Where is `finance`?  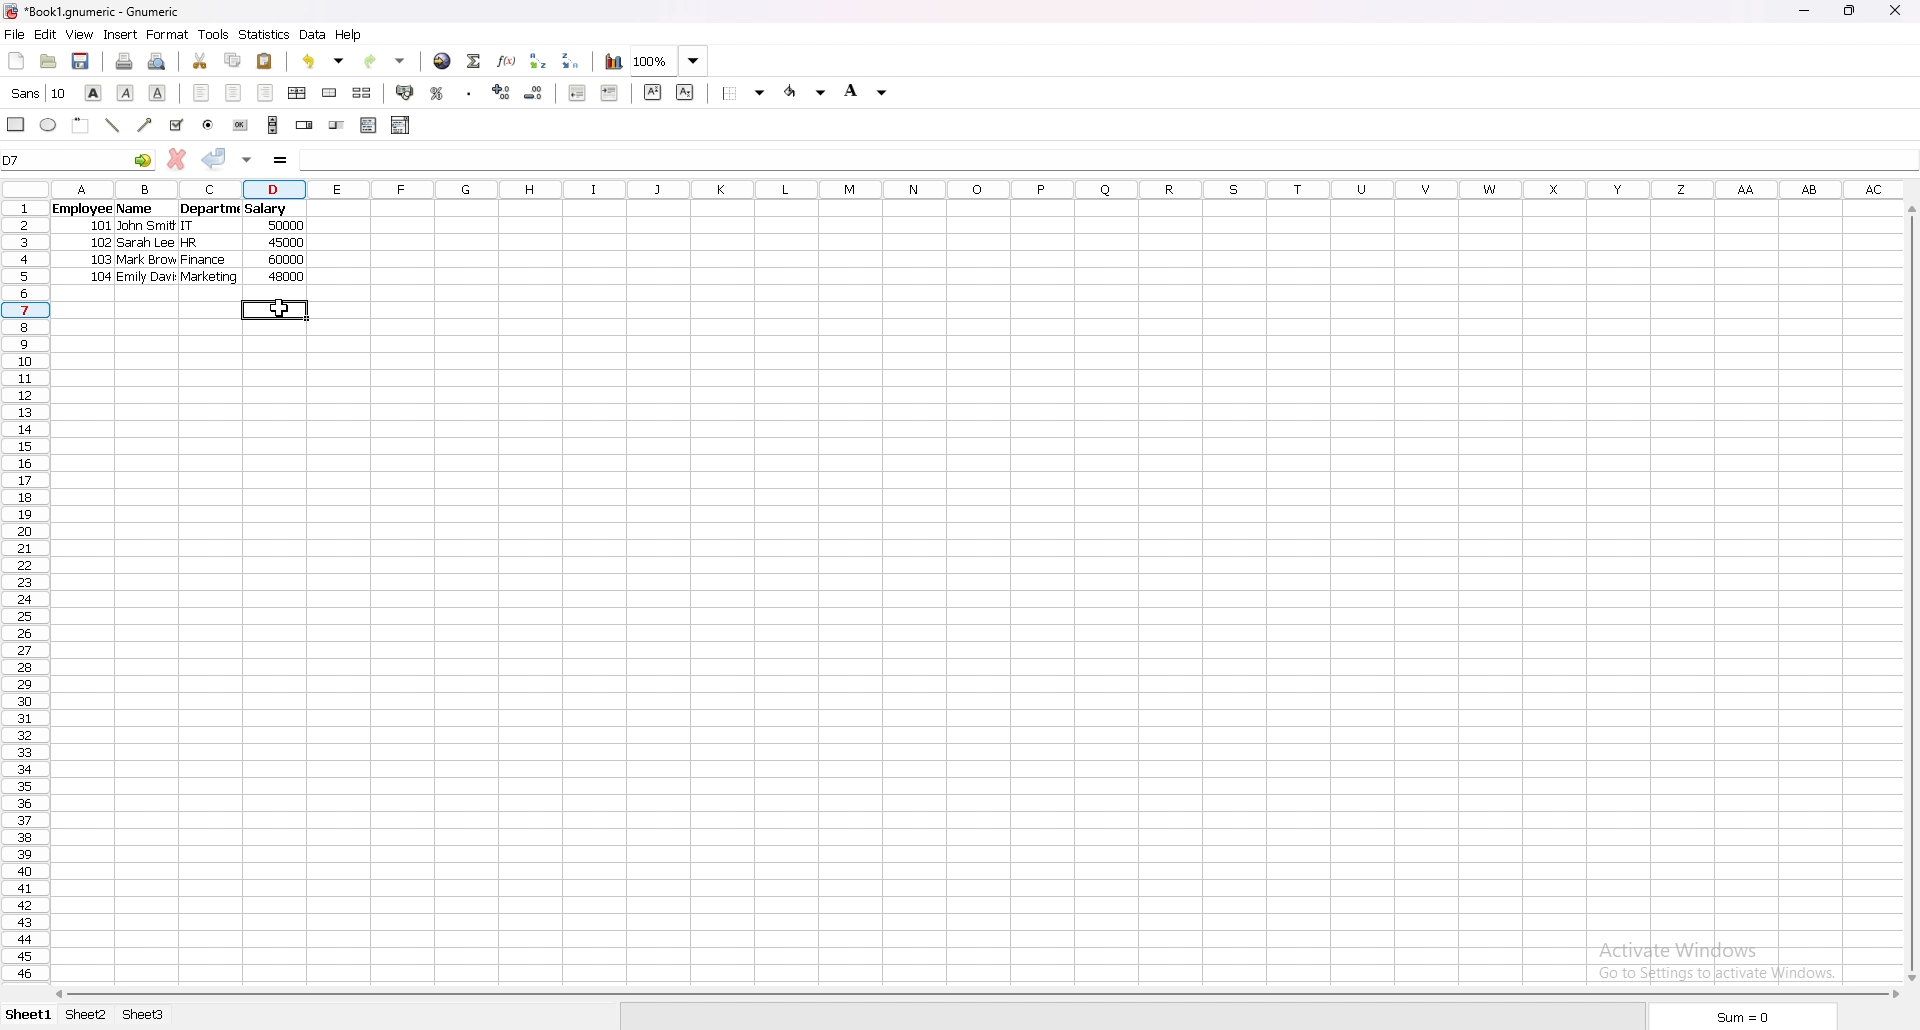
finance is located at coordinates (204, 262).